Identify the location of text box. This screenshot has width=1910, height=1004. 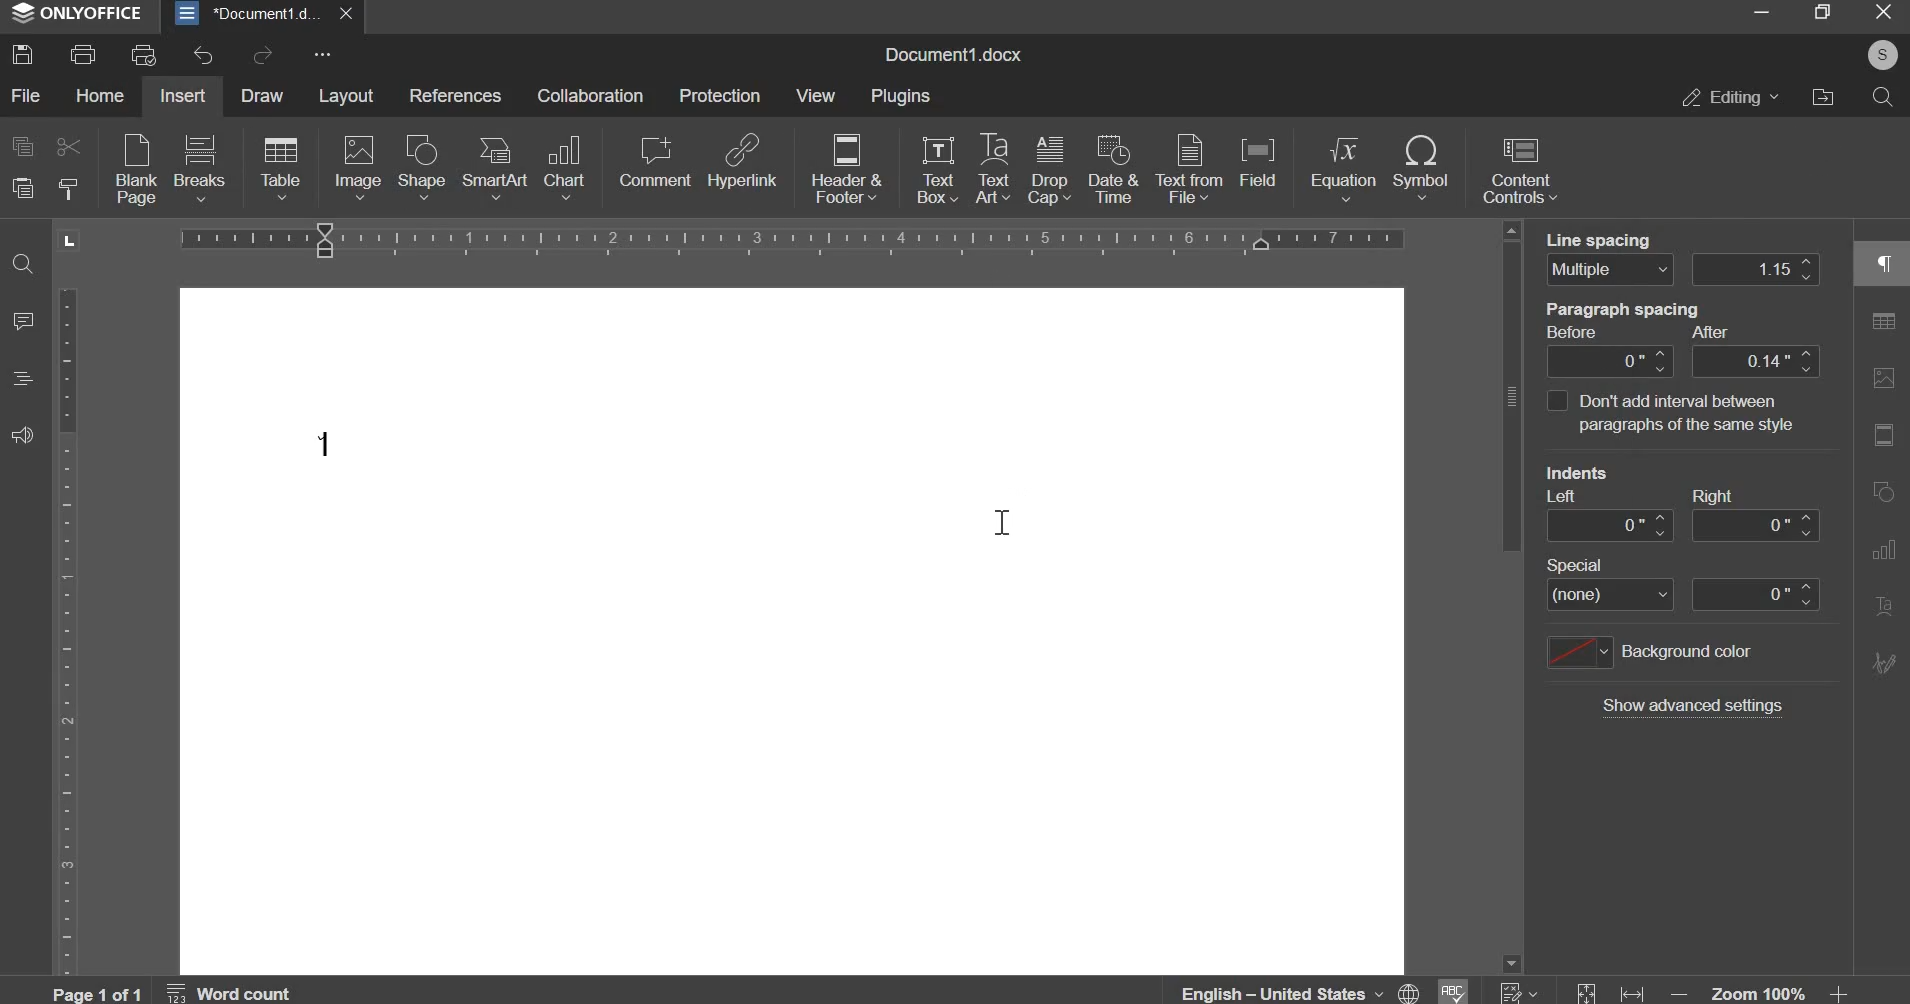
(937, 169).